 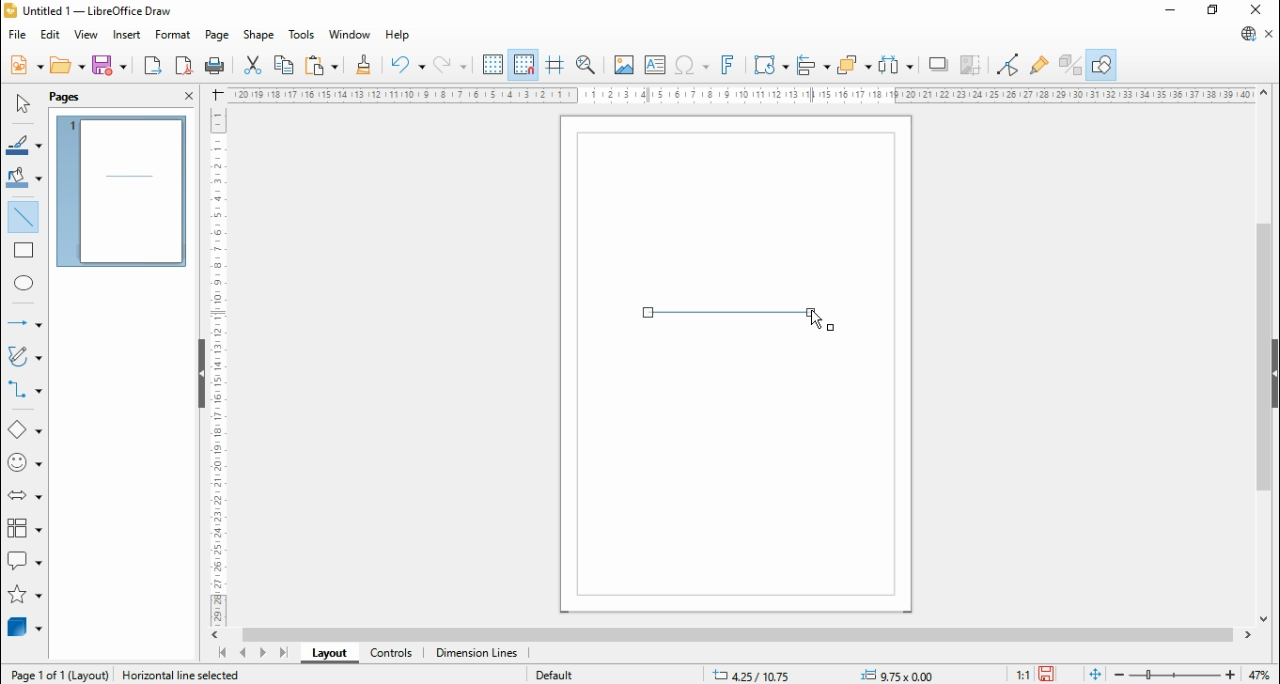 I want to click on undo, so click(x=406, y=64).